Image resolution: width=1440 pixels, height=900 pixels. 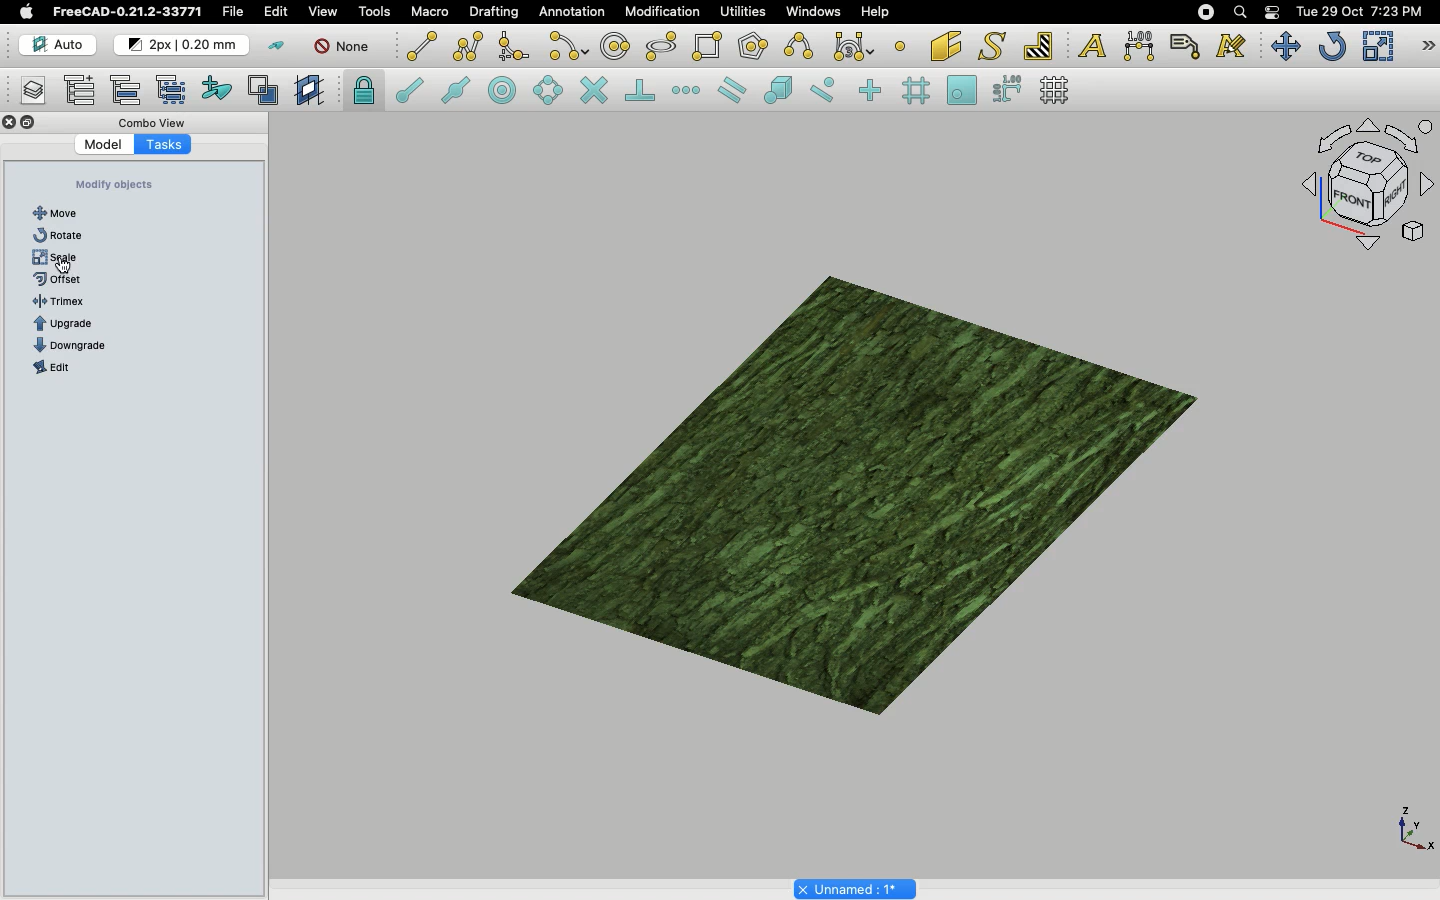 What do you see at coordinates (26, 91) in the screenshot?
I see `Manage layers` at bounding box center [26, 91].